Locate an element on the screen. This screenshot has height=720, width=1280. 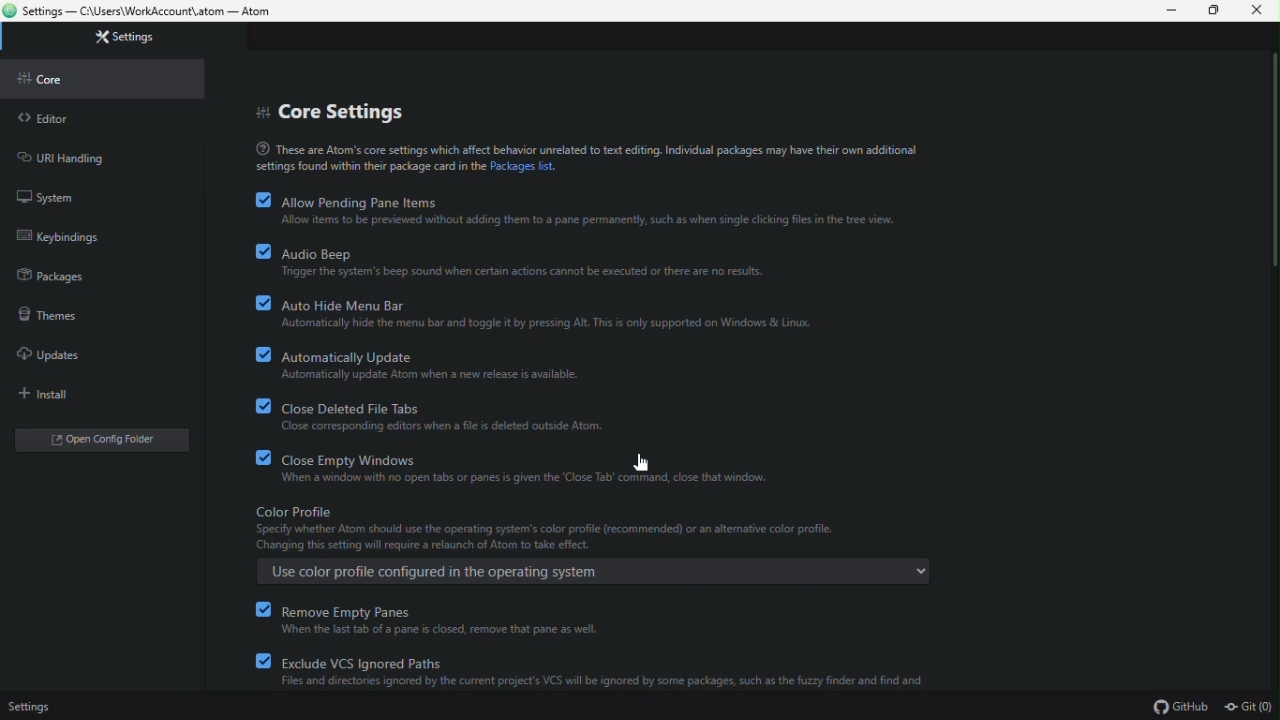
Close is located at coordinates (1258, 11).